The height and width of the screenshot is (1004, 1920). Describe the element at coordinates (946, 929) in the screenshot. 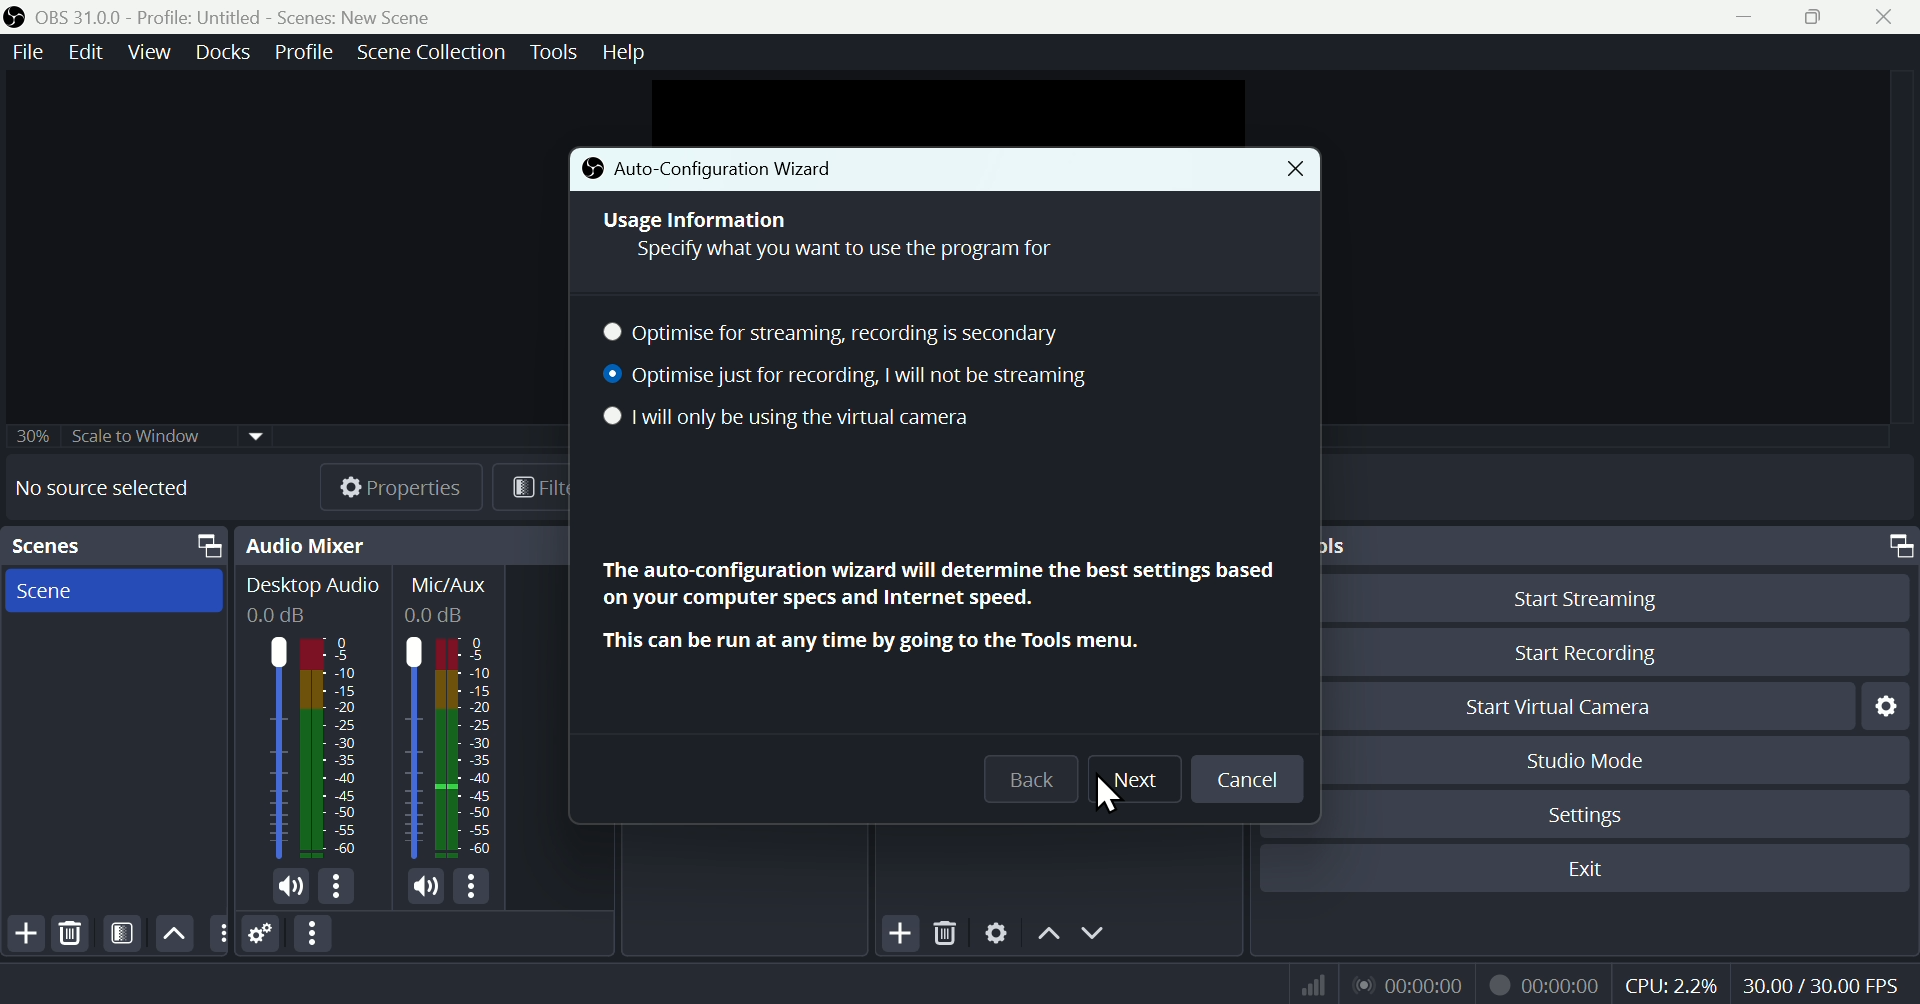

I see `Delete` at that location.